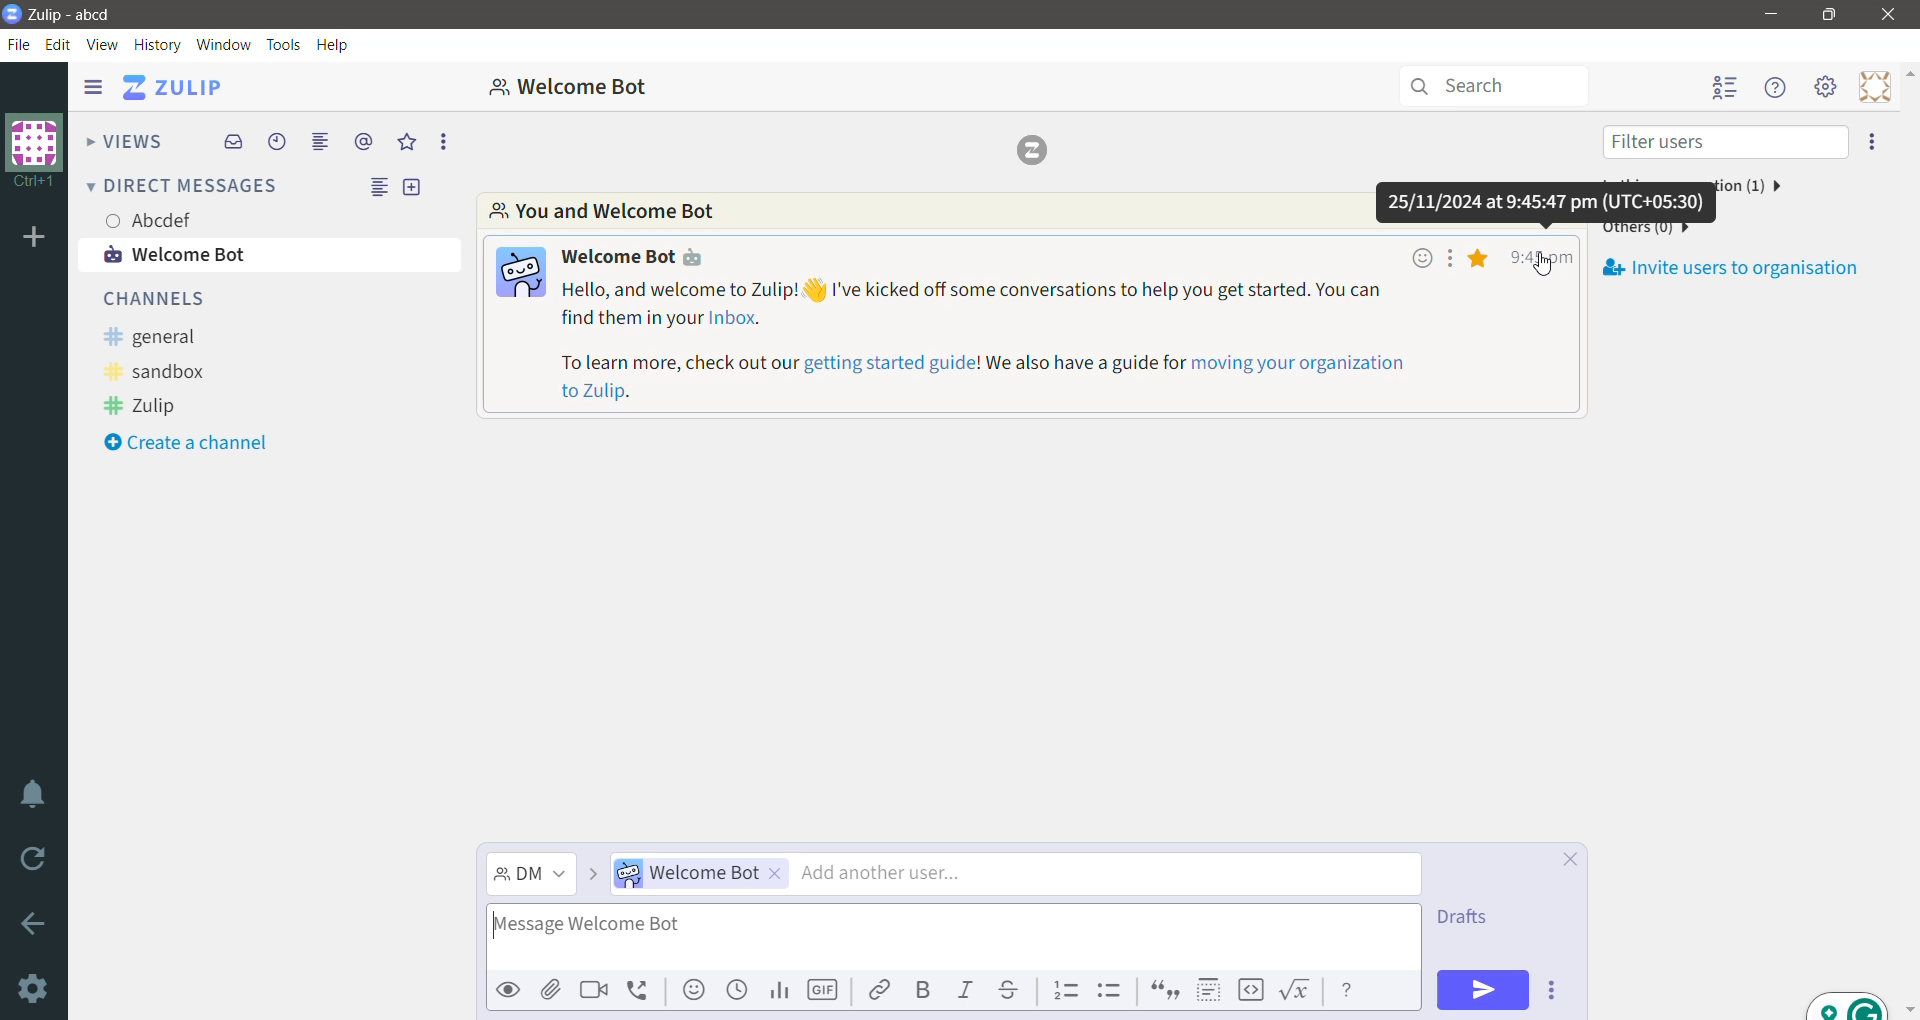 The height and width of the screenshot is (1020, 1920). Describe the element at coordinates (879, 991) in the screenshot. I see `Link` at that location.